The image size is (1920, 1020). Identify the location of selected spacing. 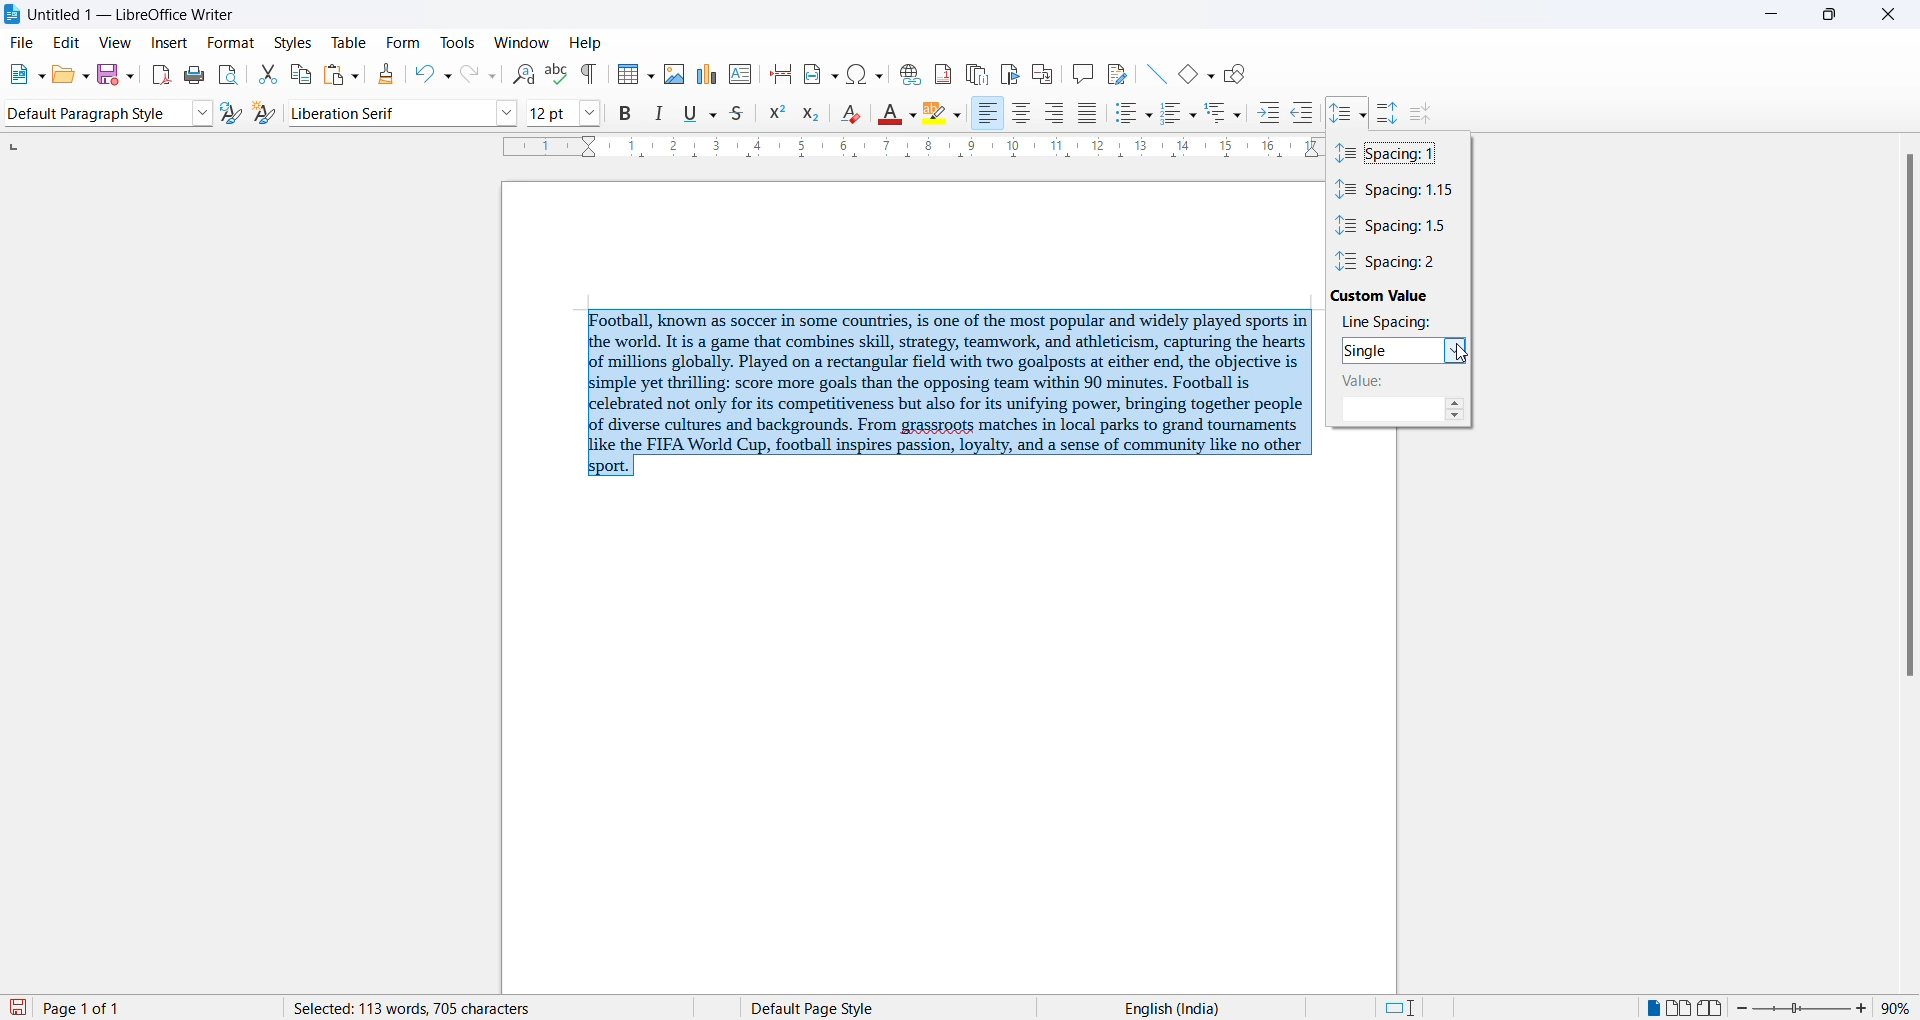
(1391, 350).